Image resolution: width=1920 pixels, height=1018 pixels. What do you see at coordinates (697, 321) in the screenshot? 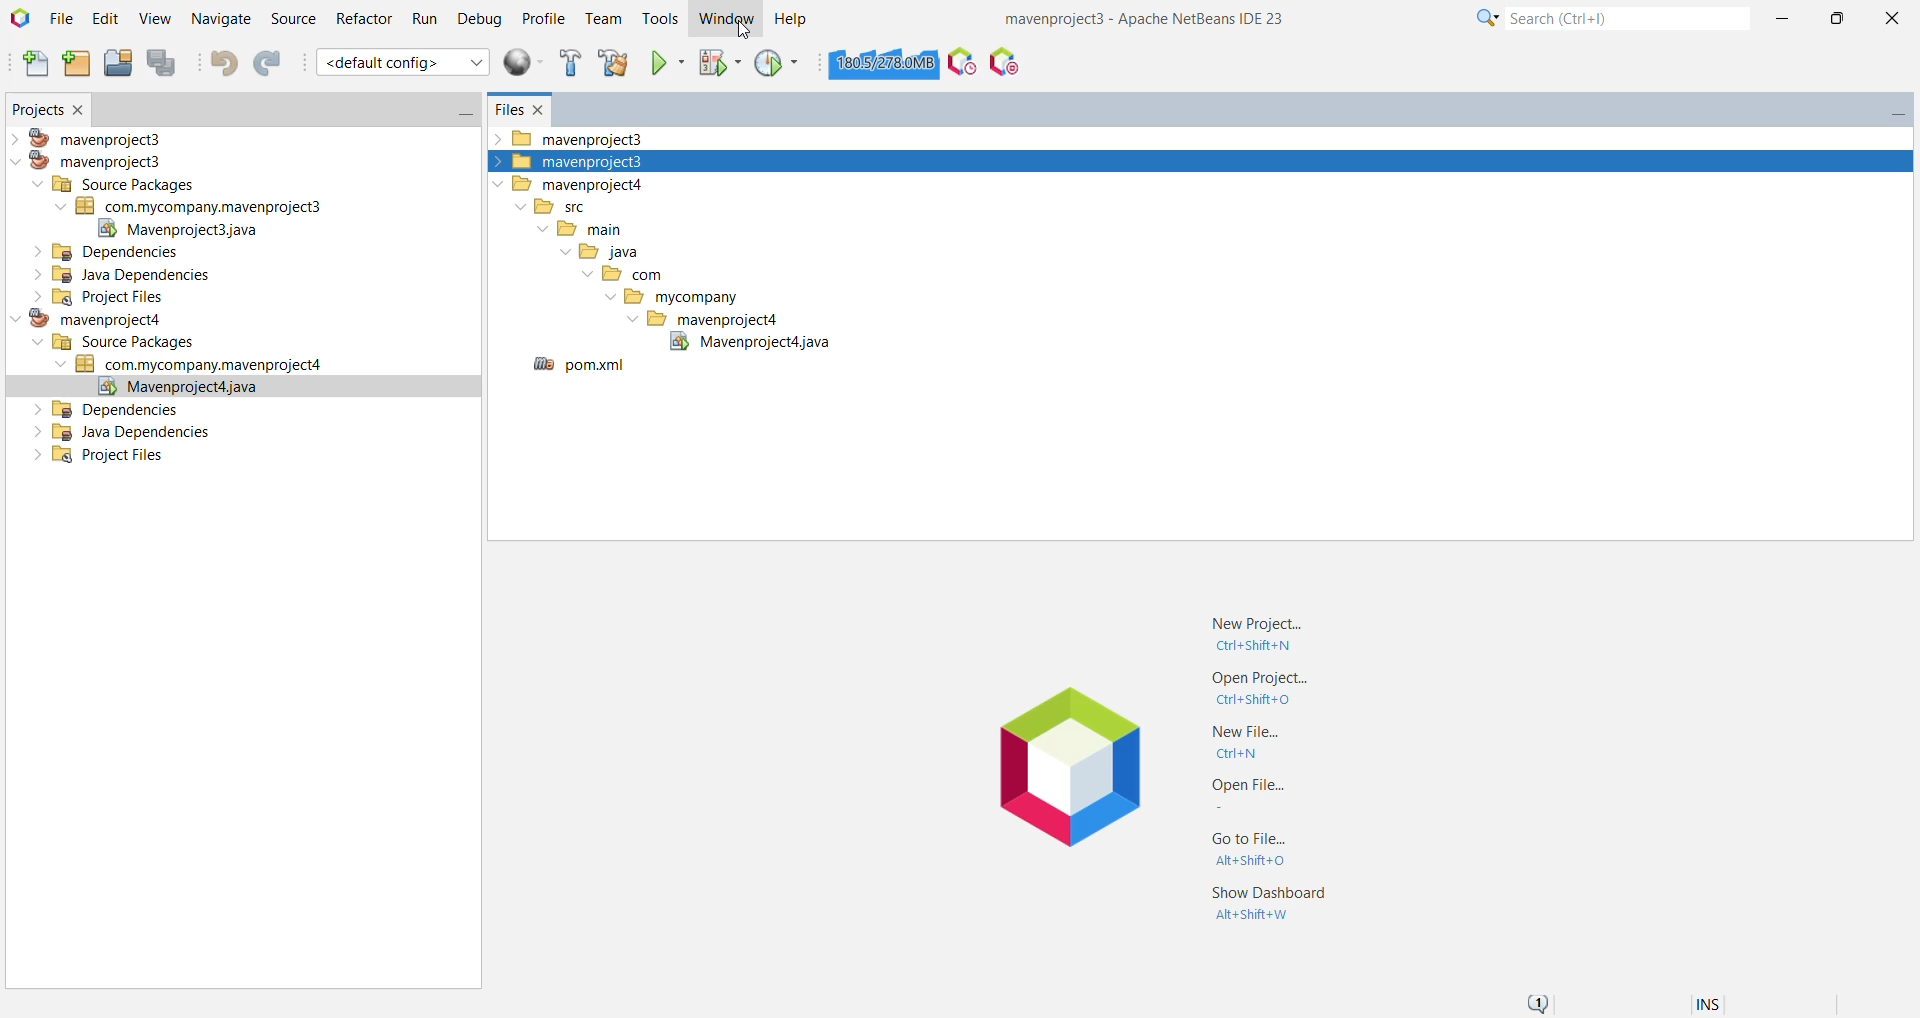
I see `mavenproject4` at bounding box center [697, 321].